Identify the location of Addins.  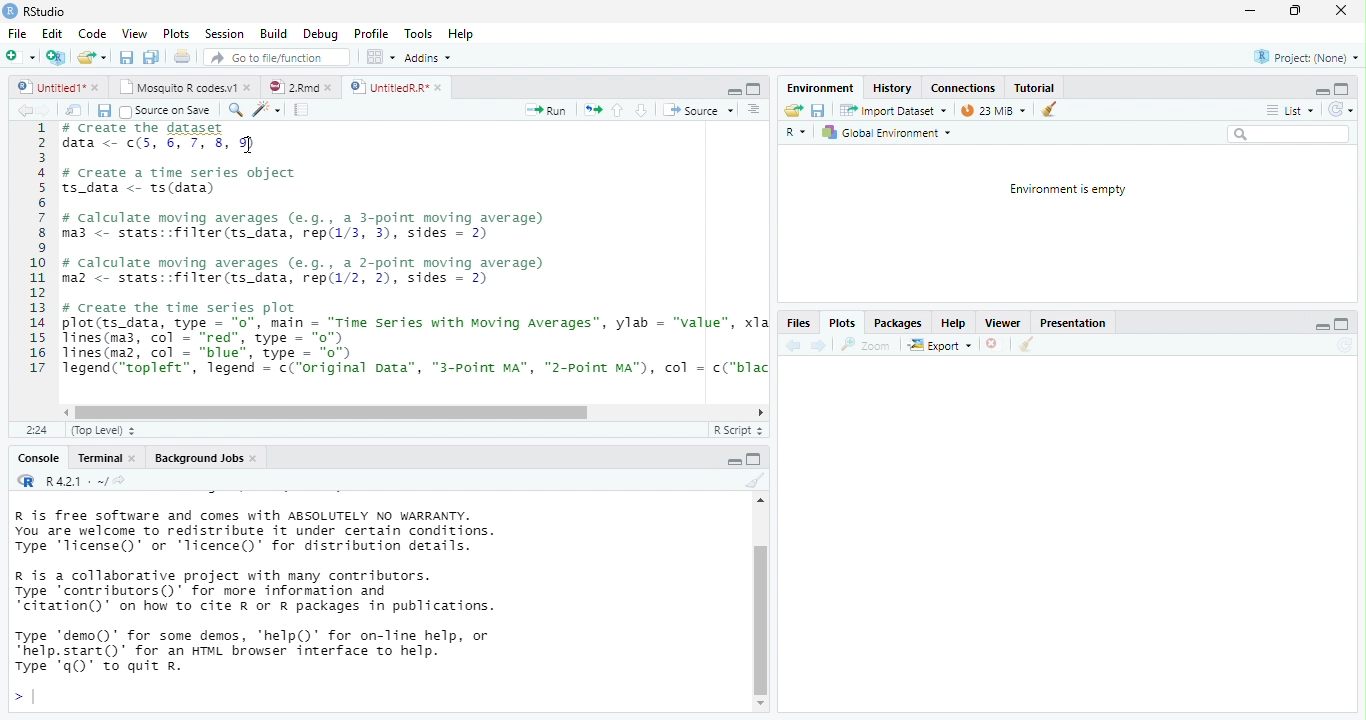
(428, 58).